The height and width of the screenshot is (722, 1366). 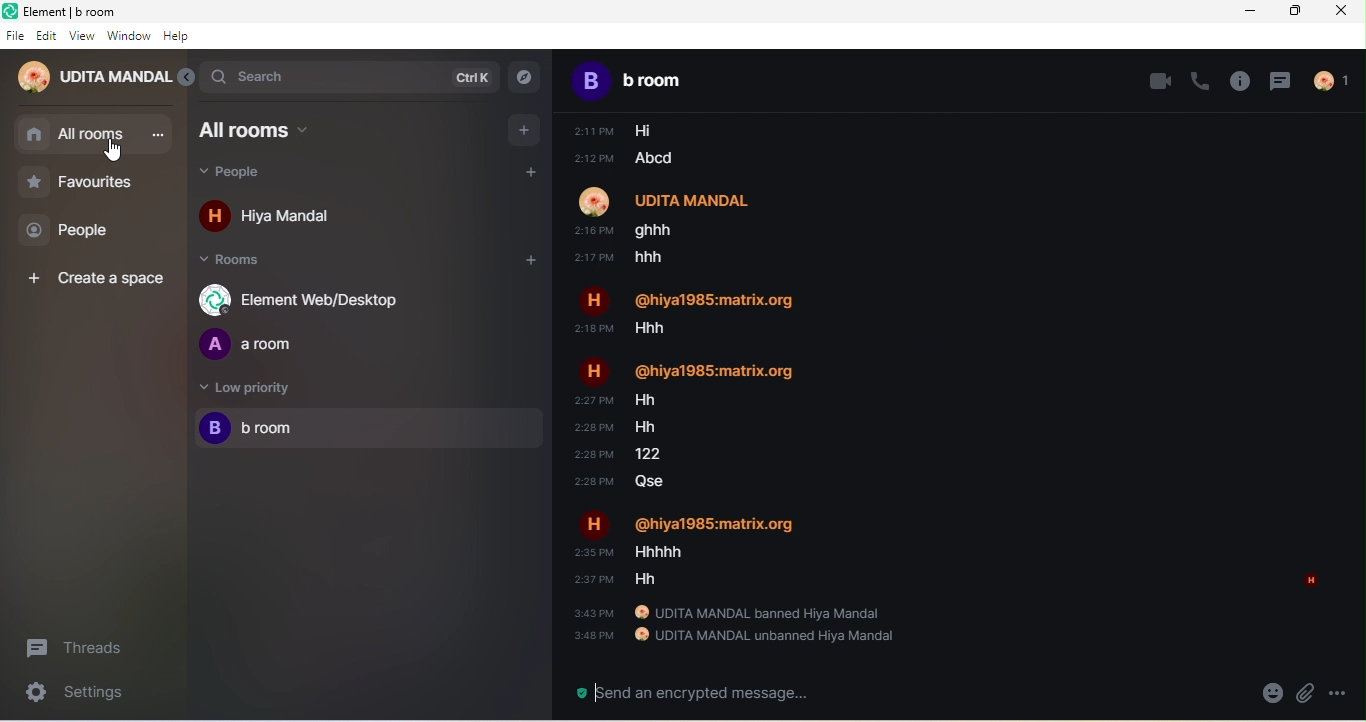 I want to click on add room, so click(x=519, y=264).